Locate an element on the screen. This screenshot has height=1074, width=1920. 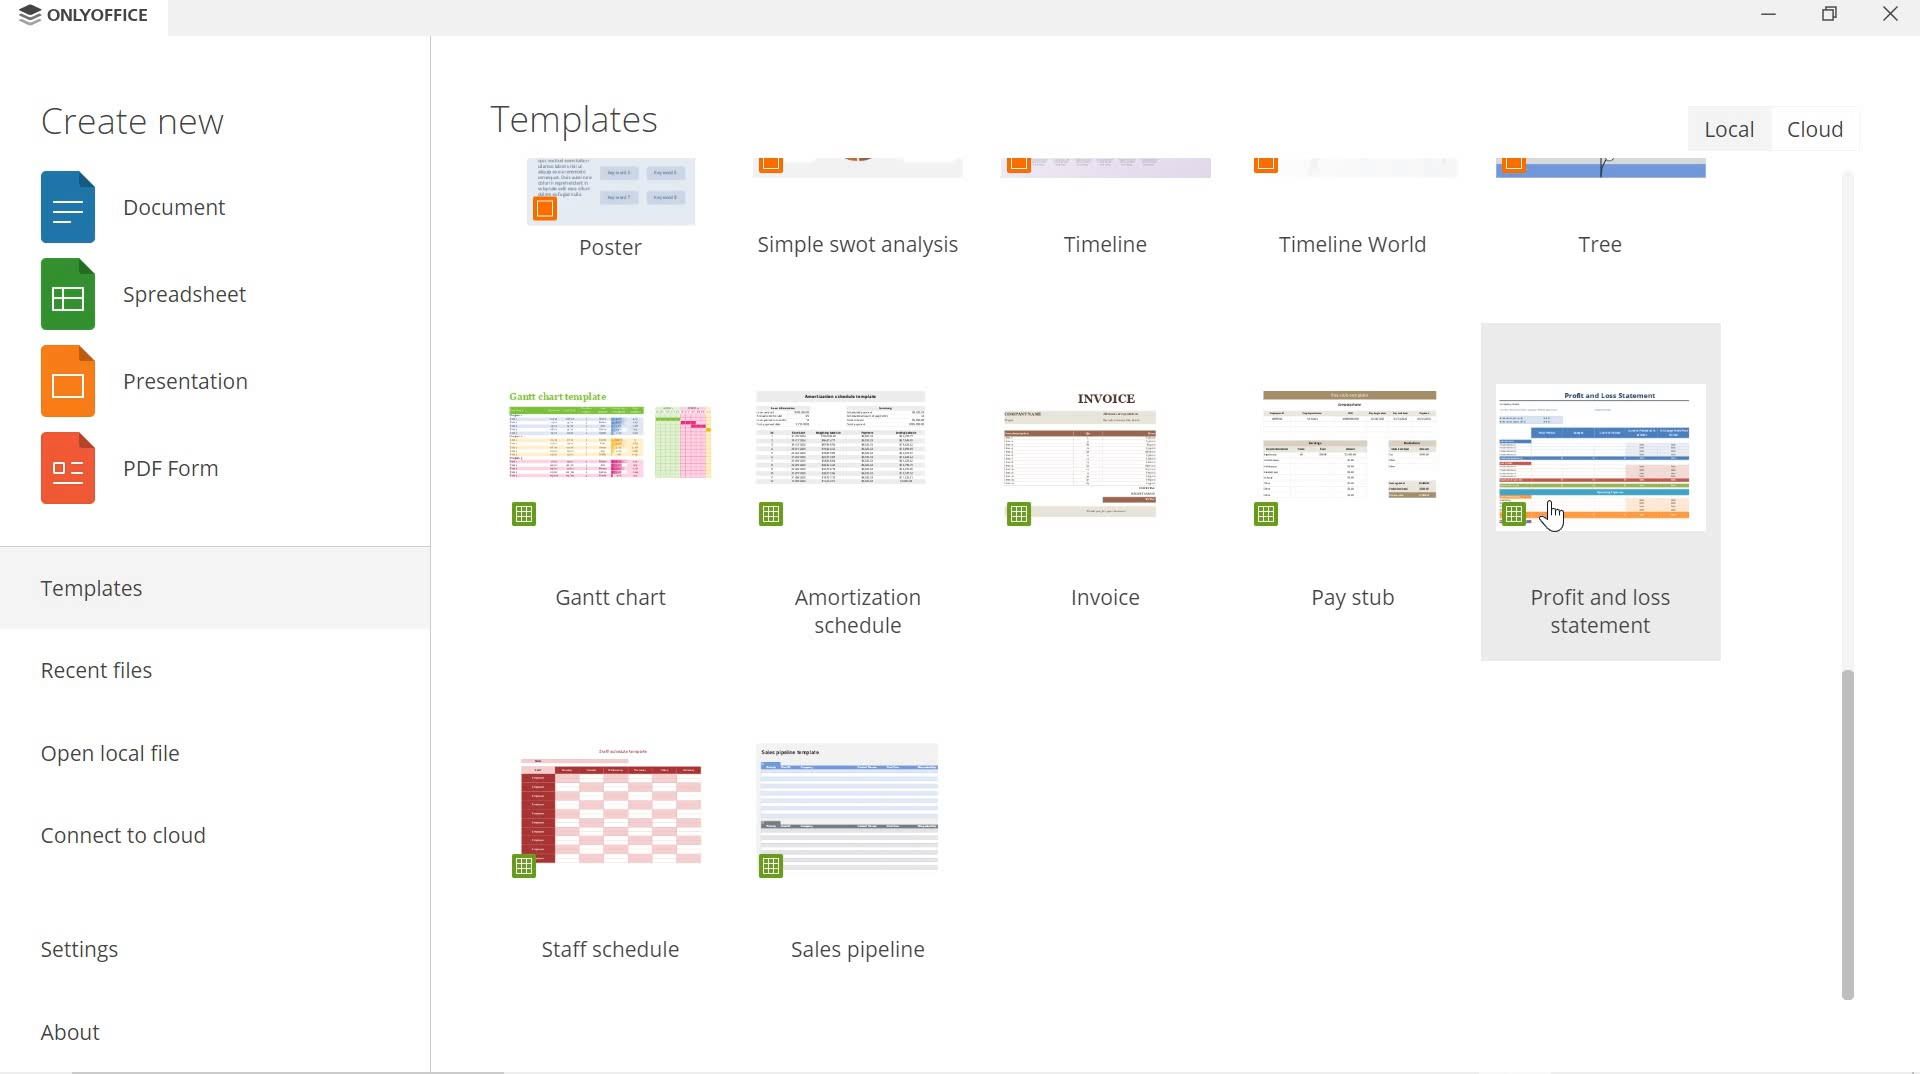
Tree is located at coordinates (1607, 243).